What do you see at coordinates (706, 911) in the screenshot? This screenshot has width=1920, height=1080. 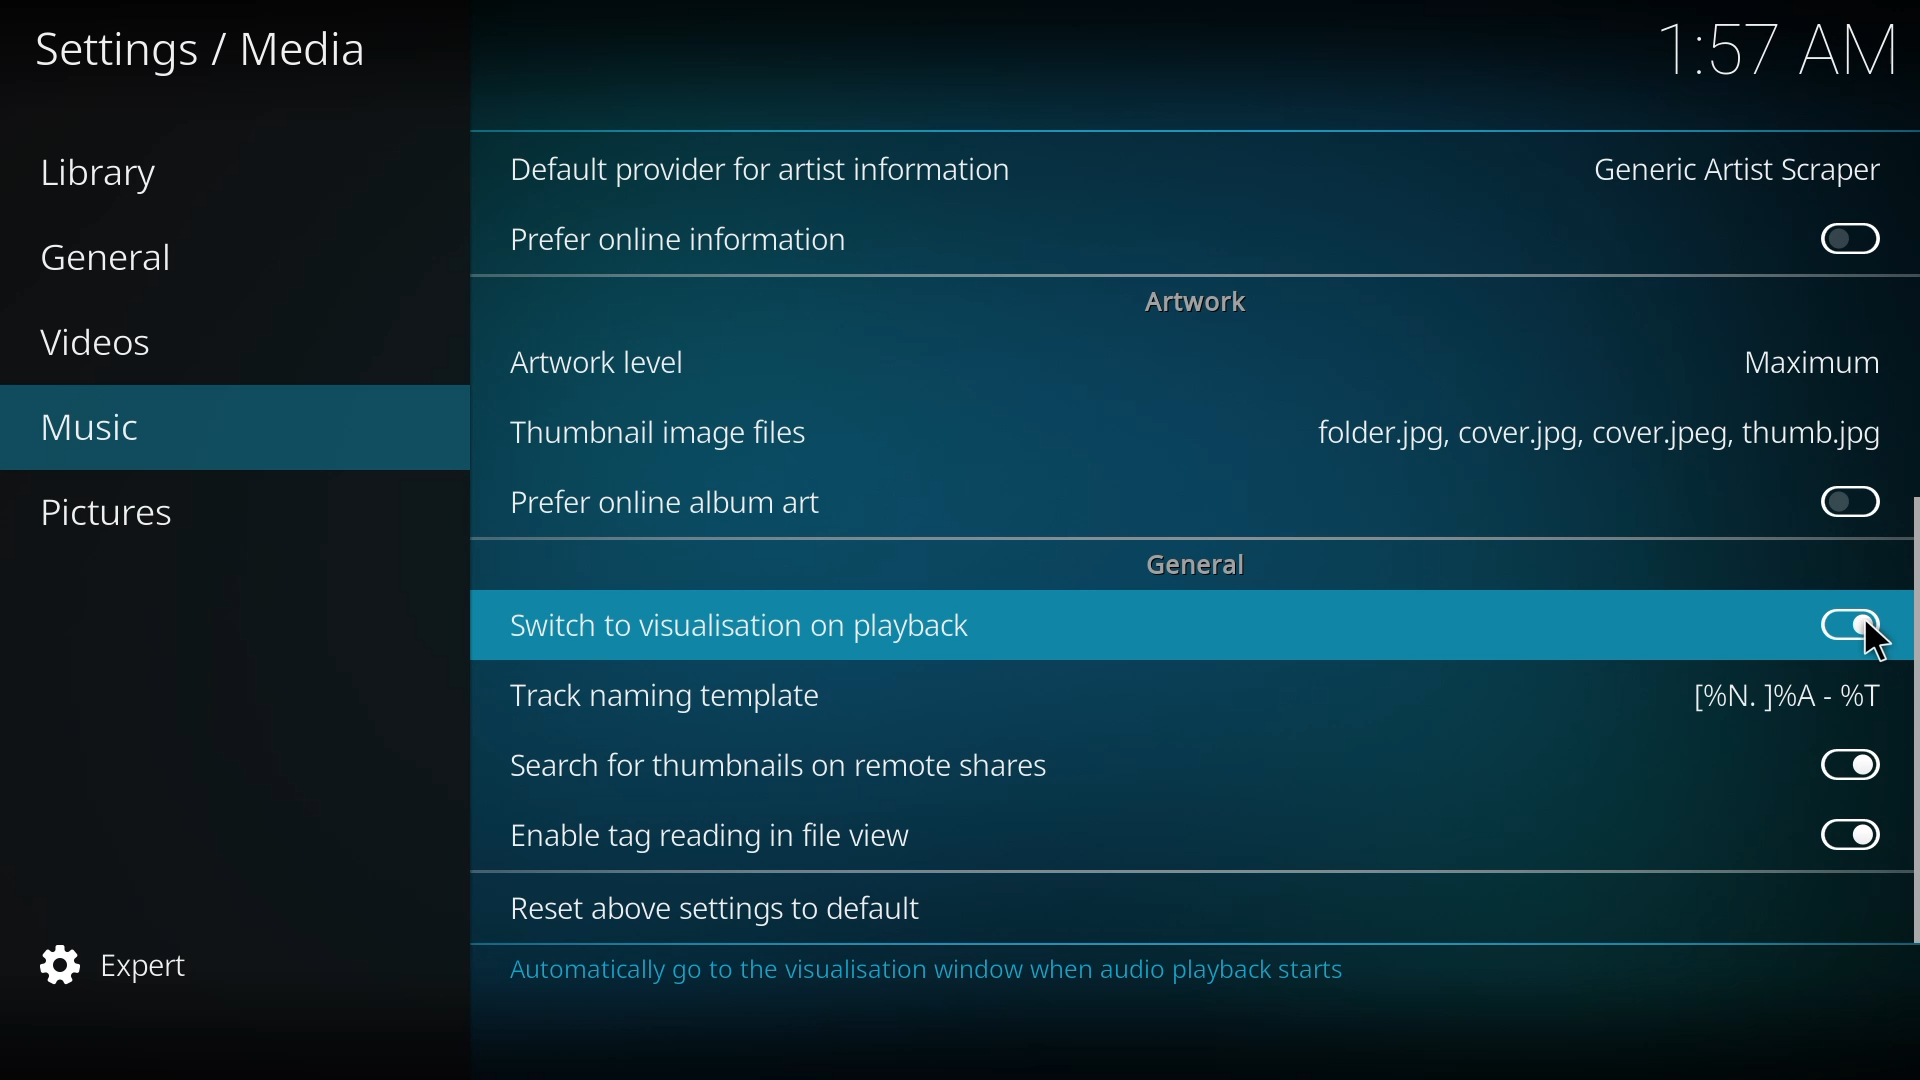 I see `reset to default` at bounding box center [706, 911].